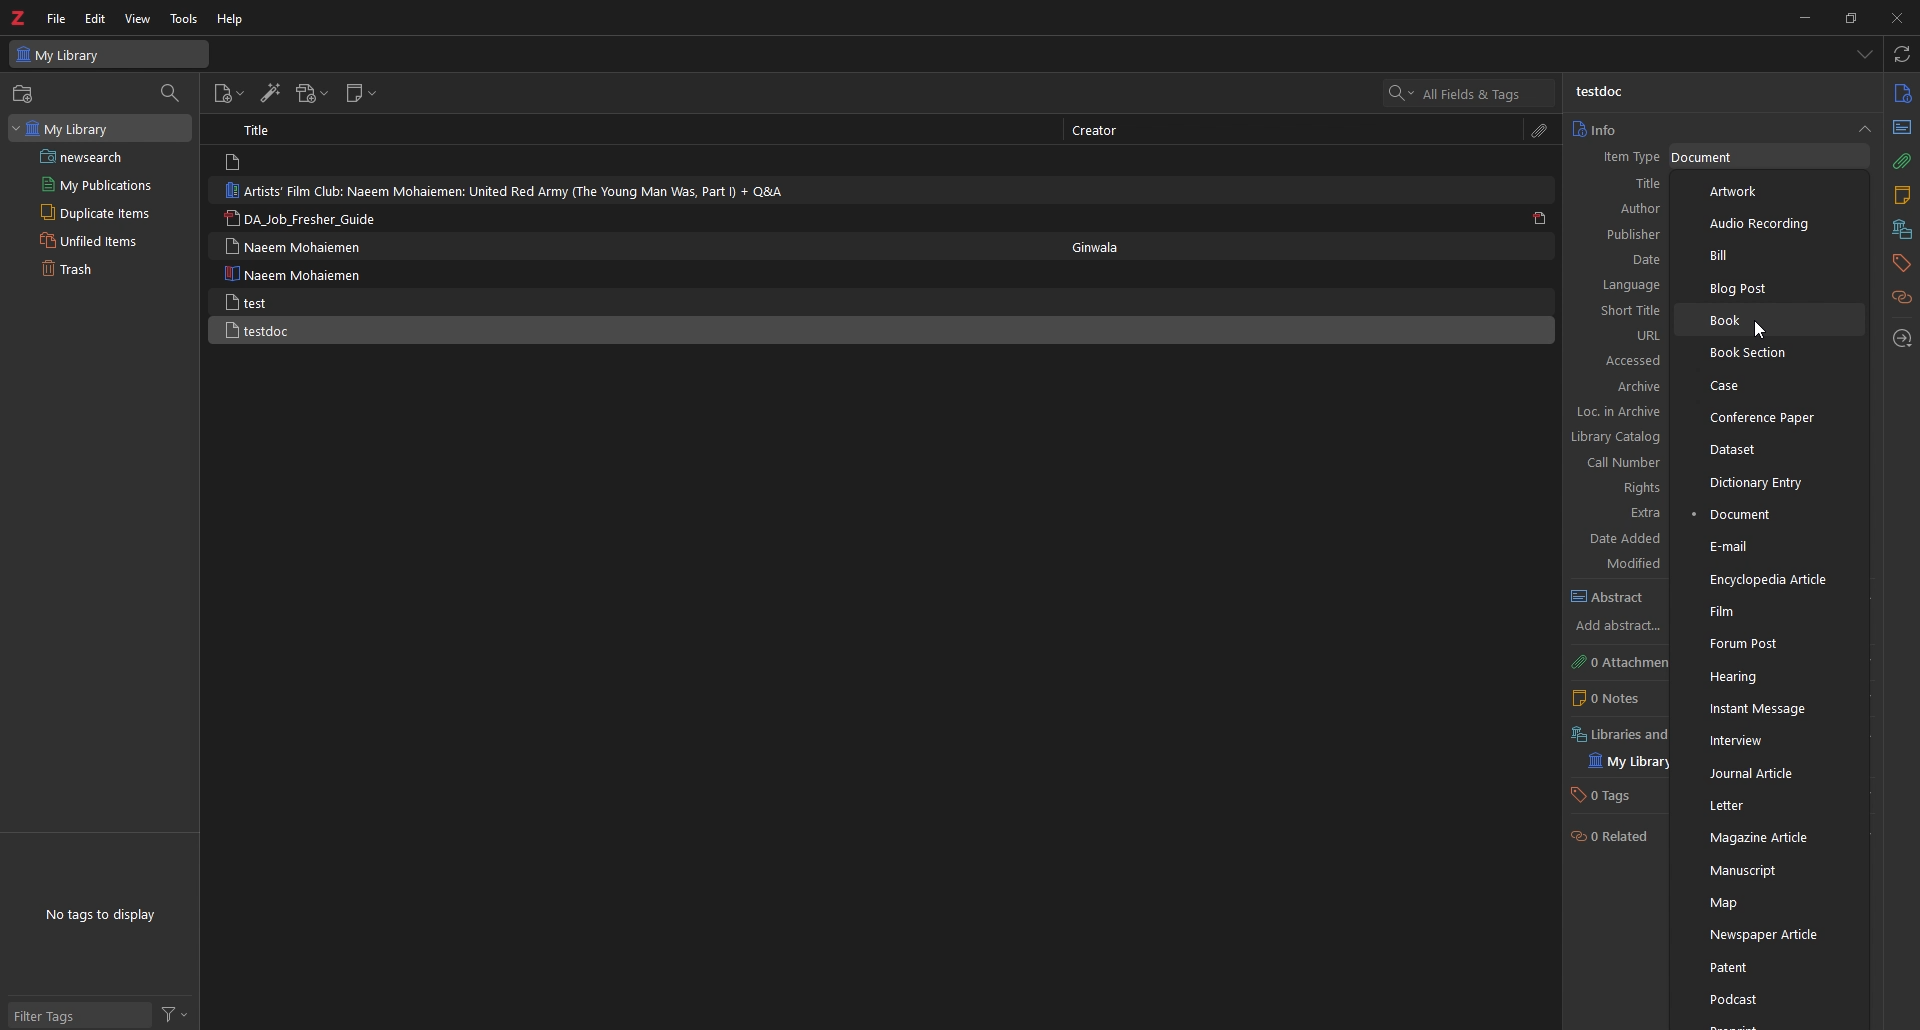  Describe the element at coordinates (1902, 197) in the screenshot. I see `notes` at that location.